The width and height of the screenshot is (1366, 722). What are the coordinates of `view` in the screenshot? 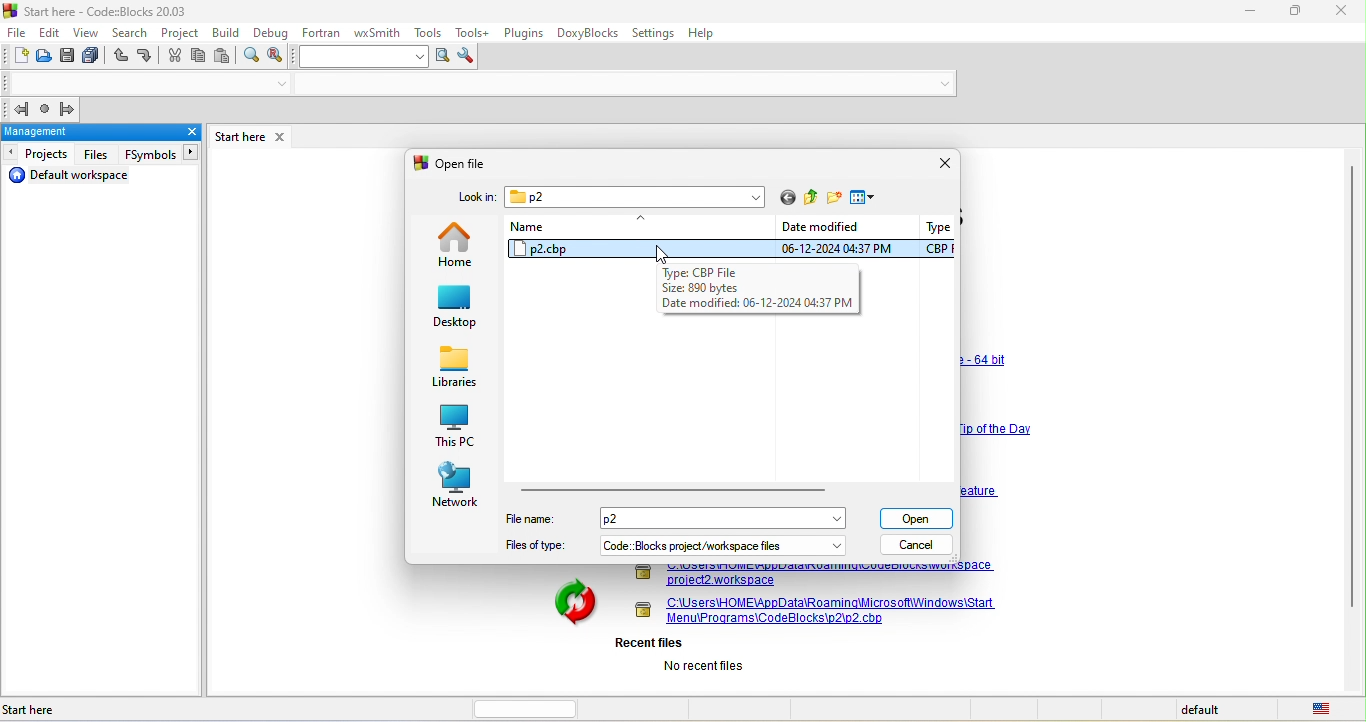 It's located at (89, 34).